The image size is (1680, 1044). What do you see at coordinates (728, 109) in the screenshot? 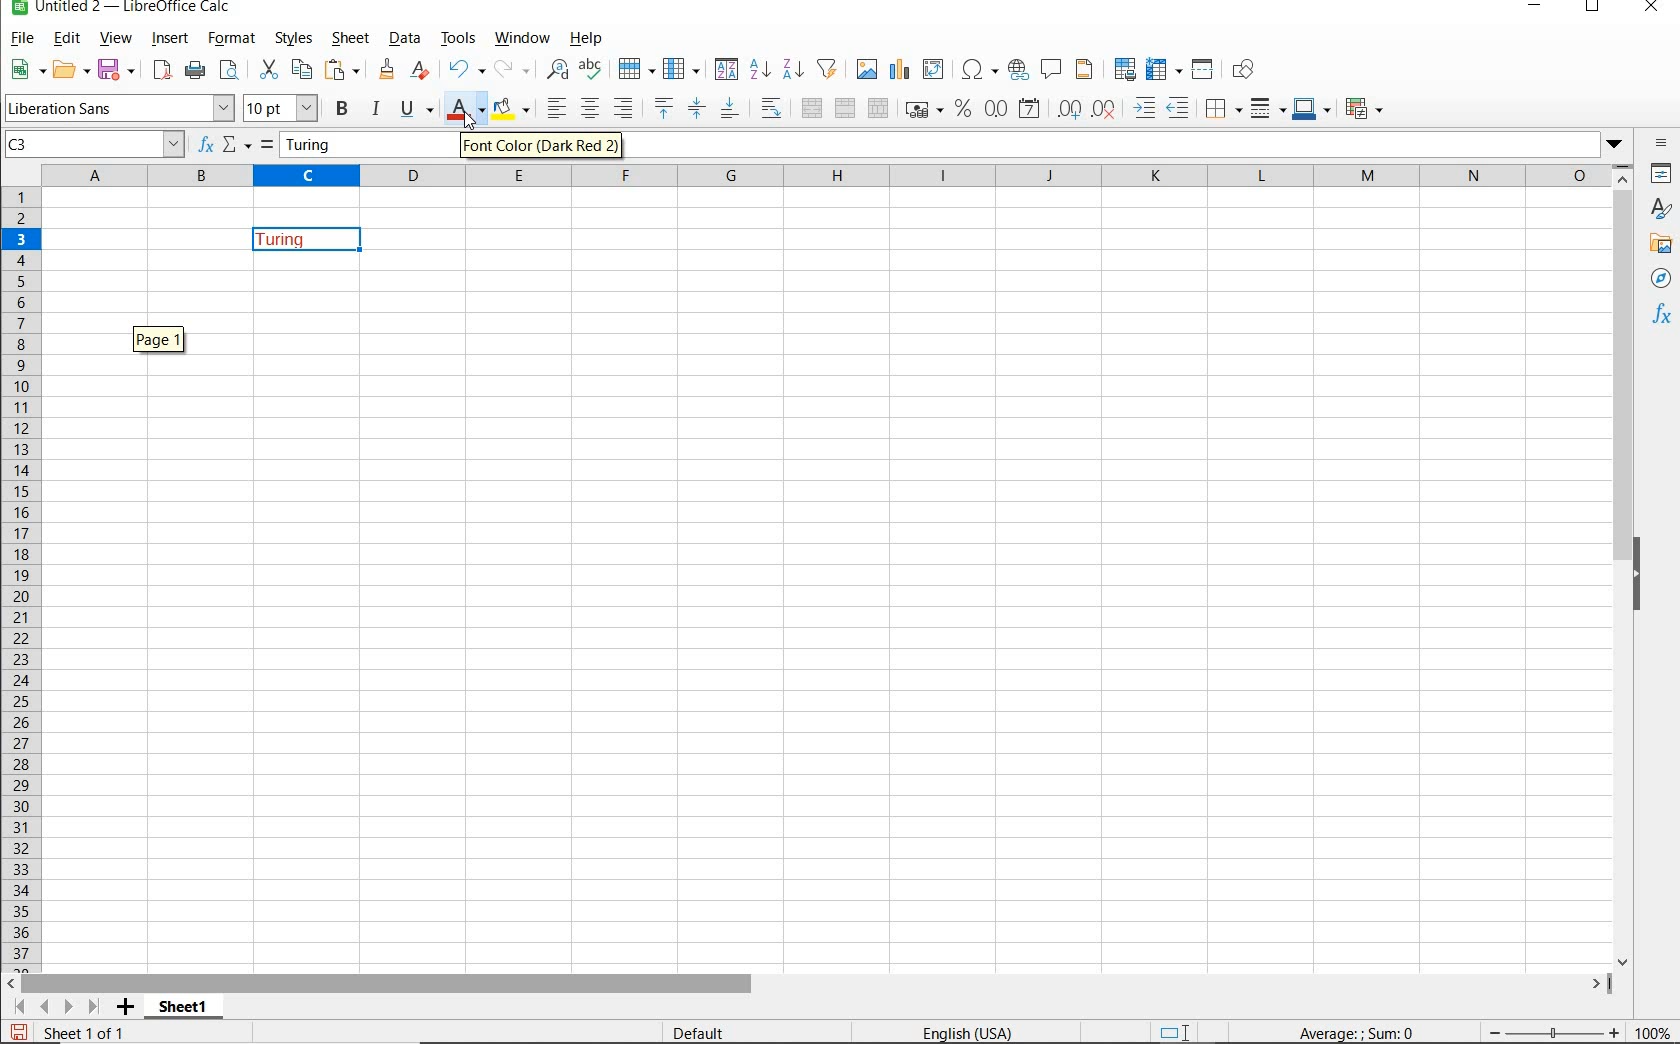
I see `ALIGN BOTTOM` at bounding box center [728, 109].